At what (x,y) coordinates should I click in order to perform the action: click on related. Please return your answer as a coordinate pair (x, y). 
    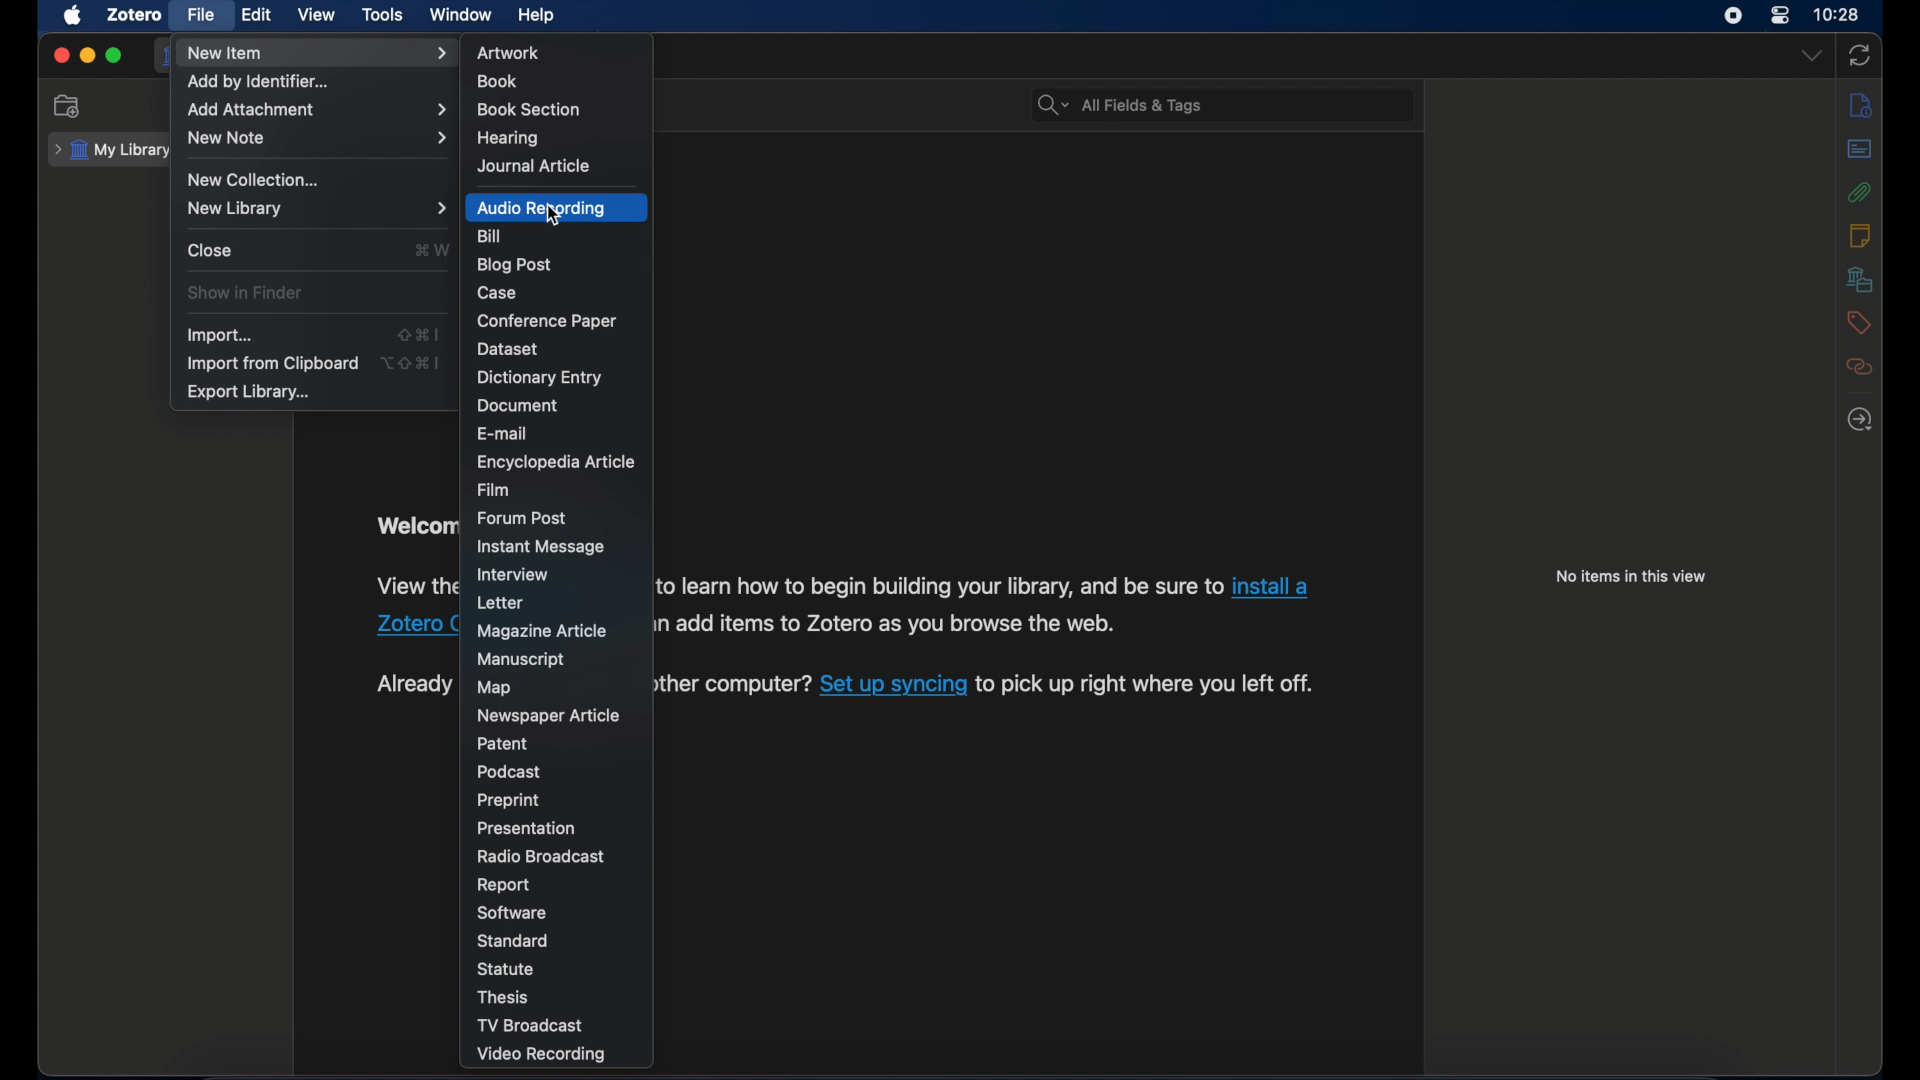
    Looking at the image, I should click on (1861, 367).